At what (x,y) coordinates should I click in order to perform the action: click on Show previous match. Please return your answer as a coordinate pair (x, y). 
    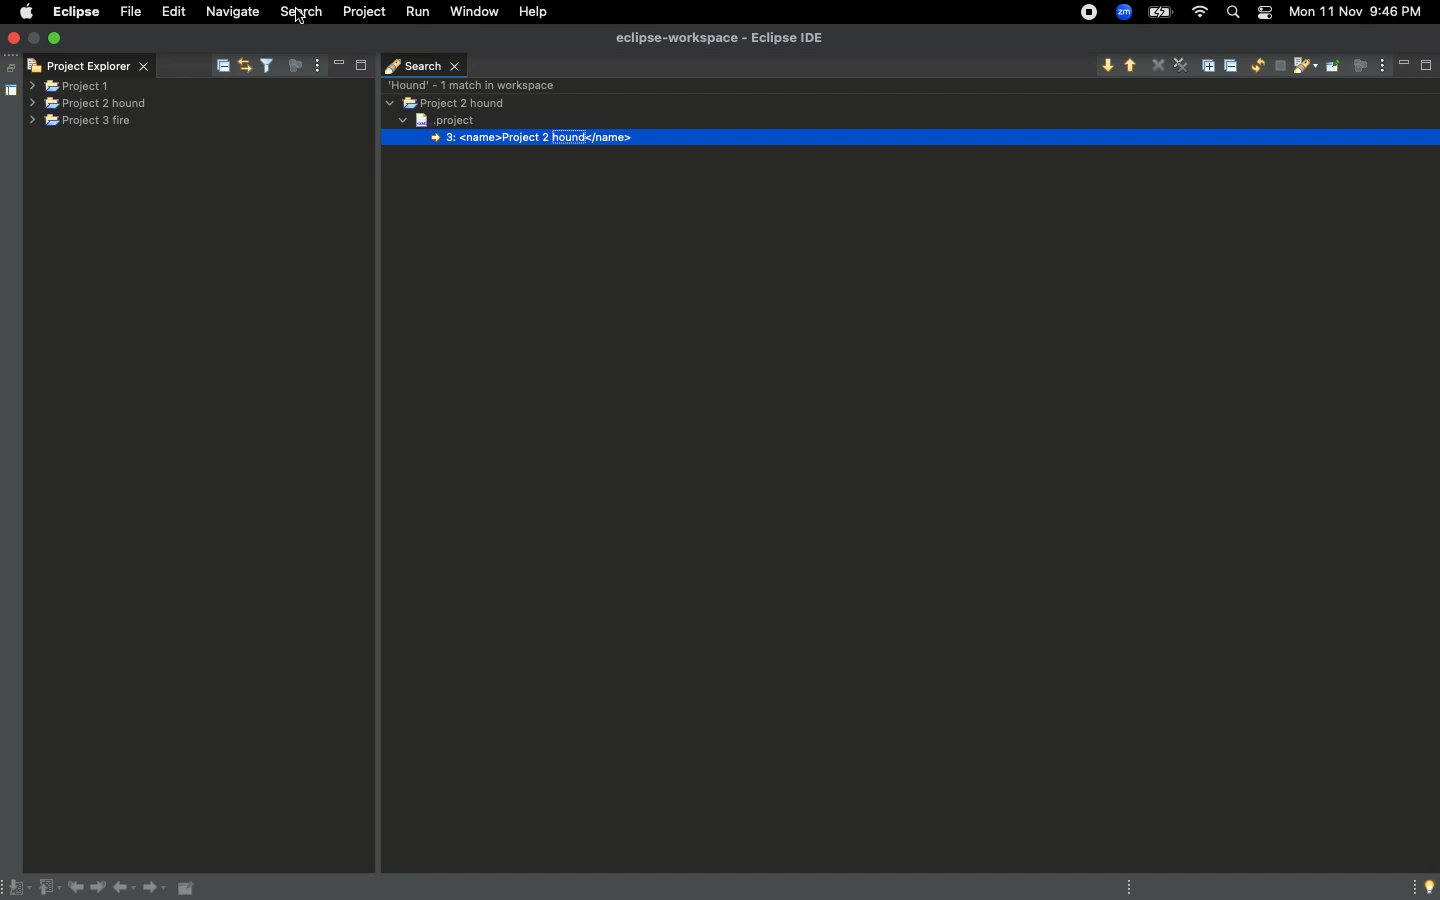
    Looking at the image, I should click on (1131, 67).